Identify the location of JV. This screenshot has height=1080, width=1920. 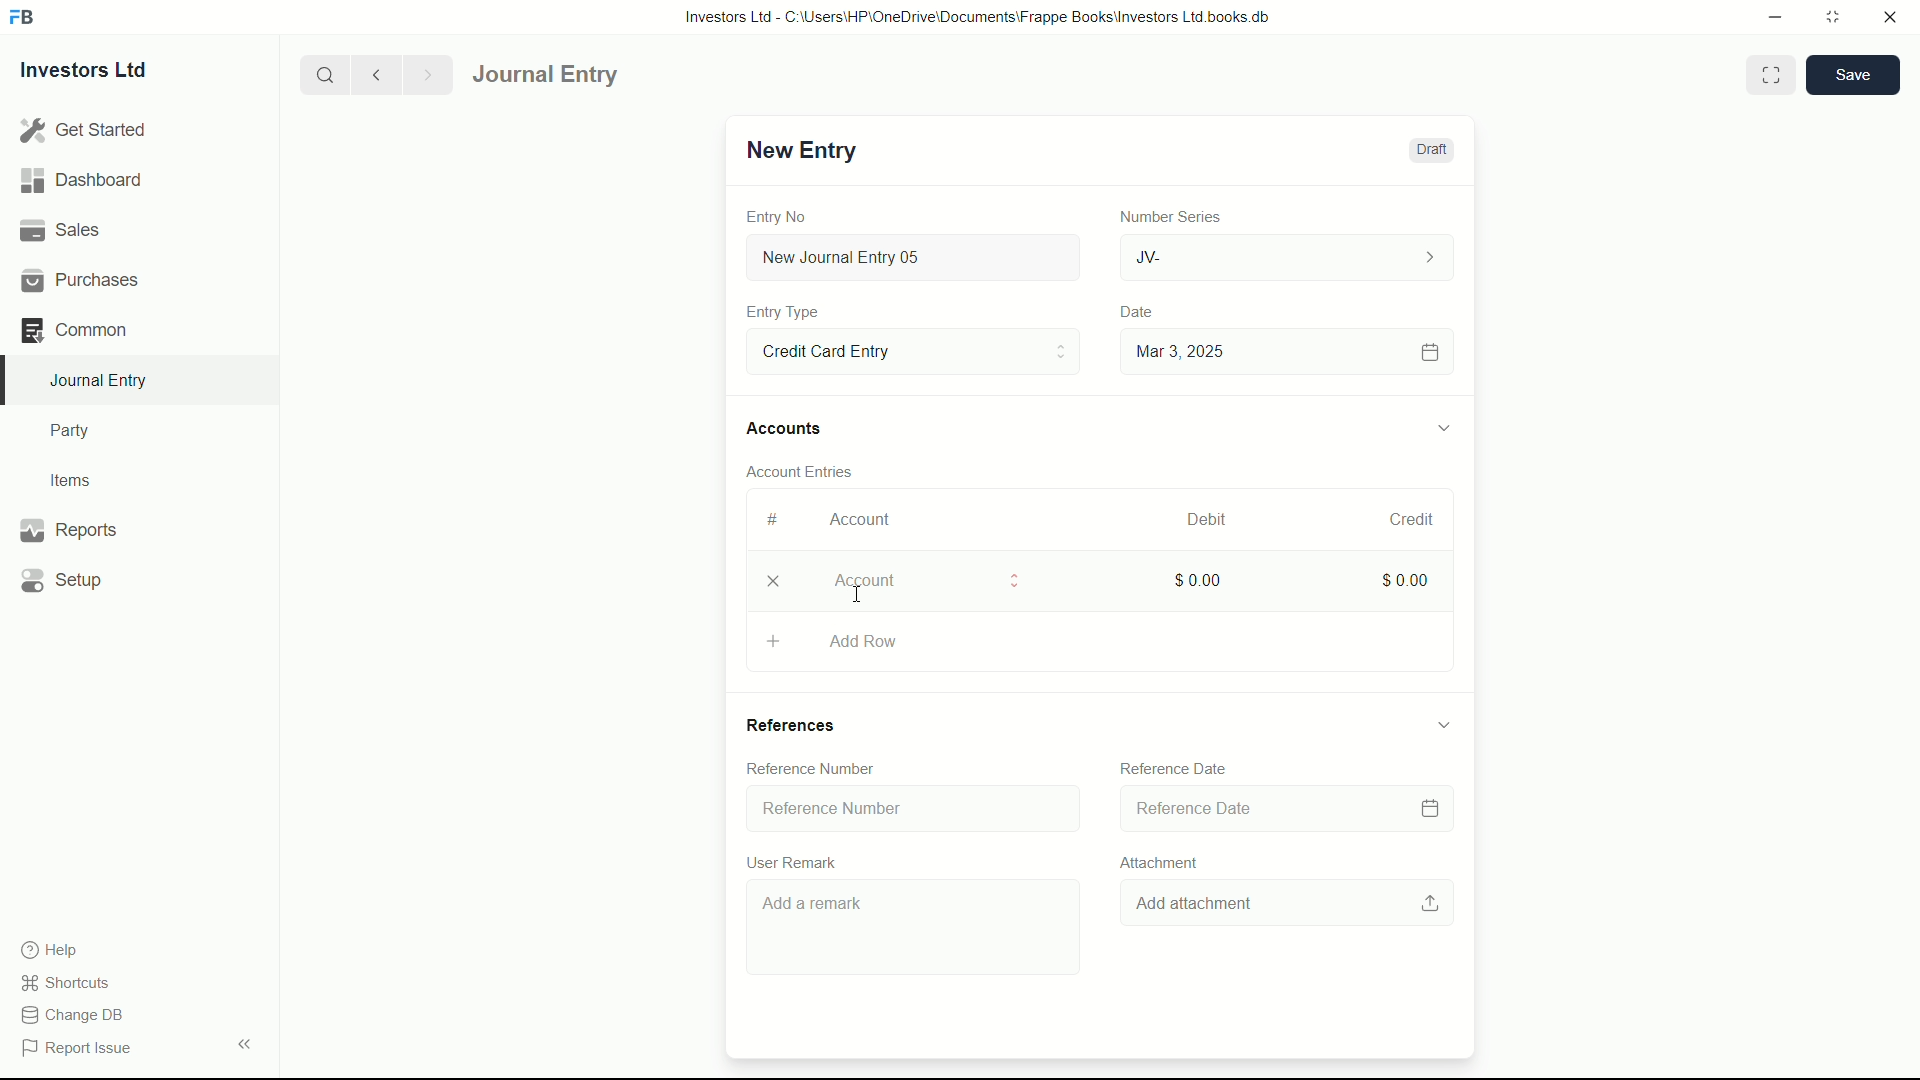
(1290, 255).